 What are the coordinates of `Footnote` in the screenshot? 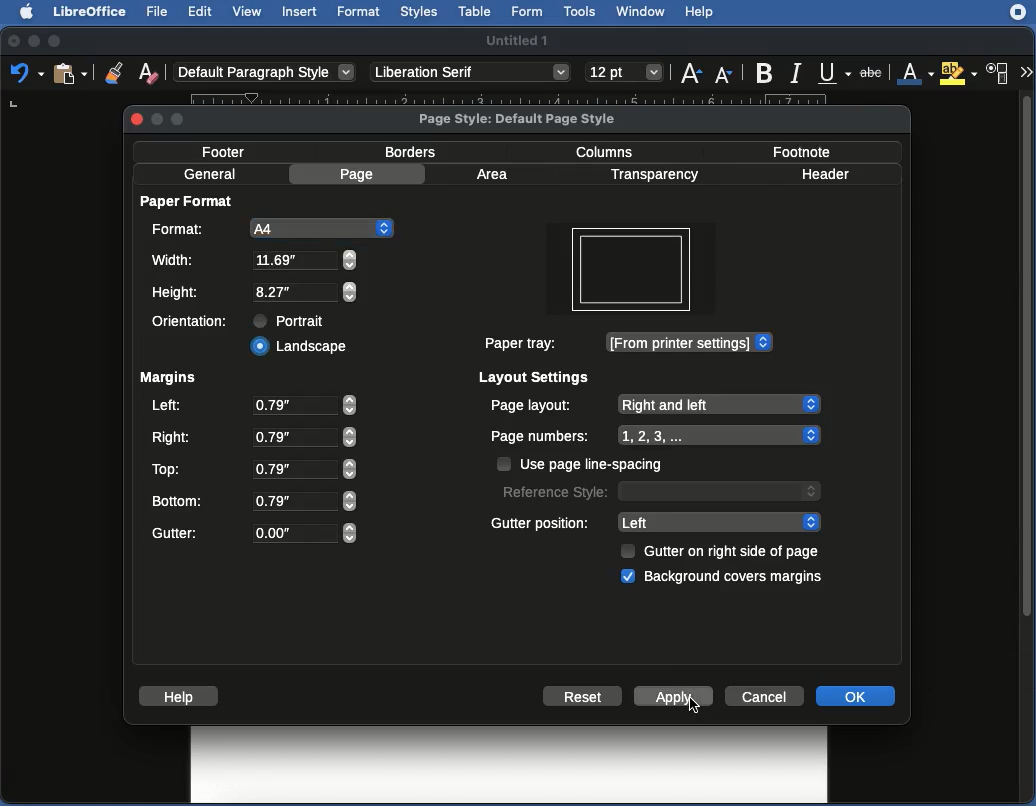 It's located at (802, 150).